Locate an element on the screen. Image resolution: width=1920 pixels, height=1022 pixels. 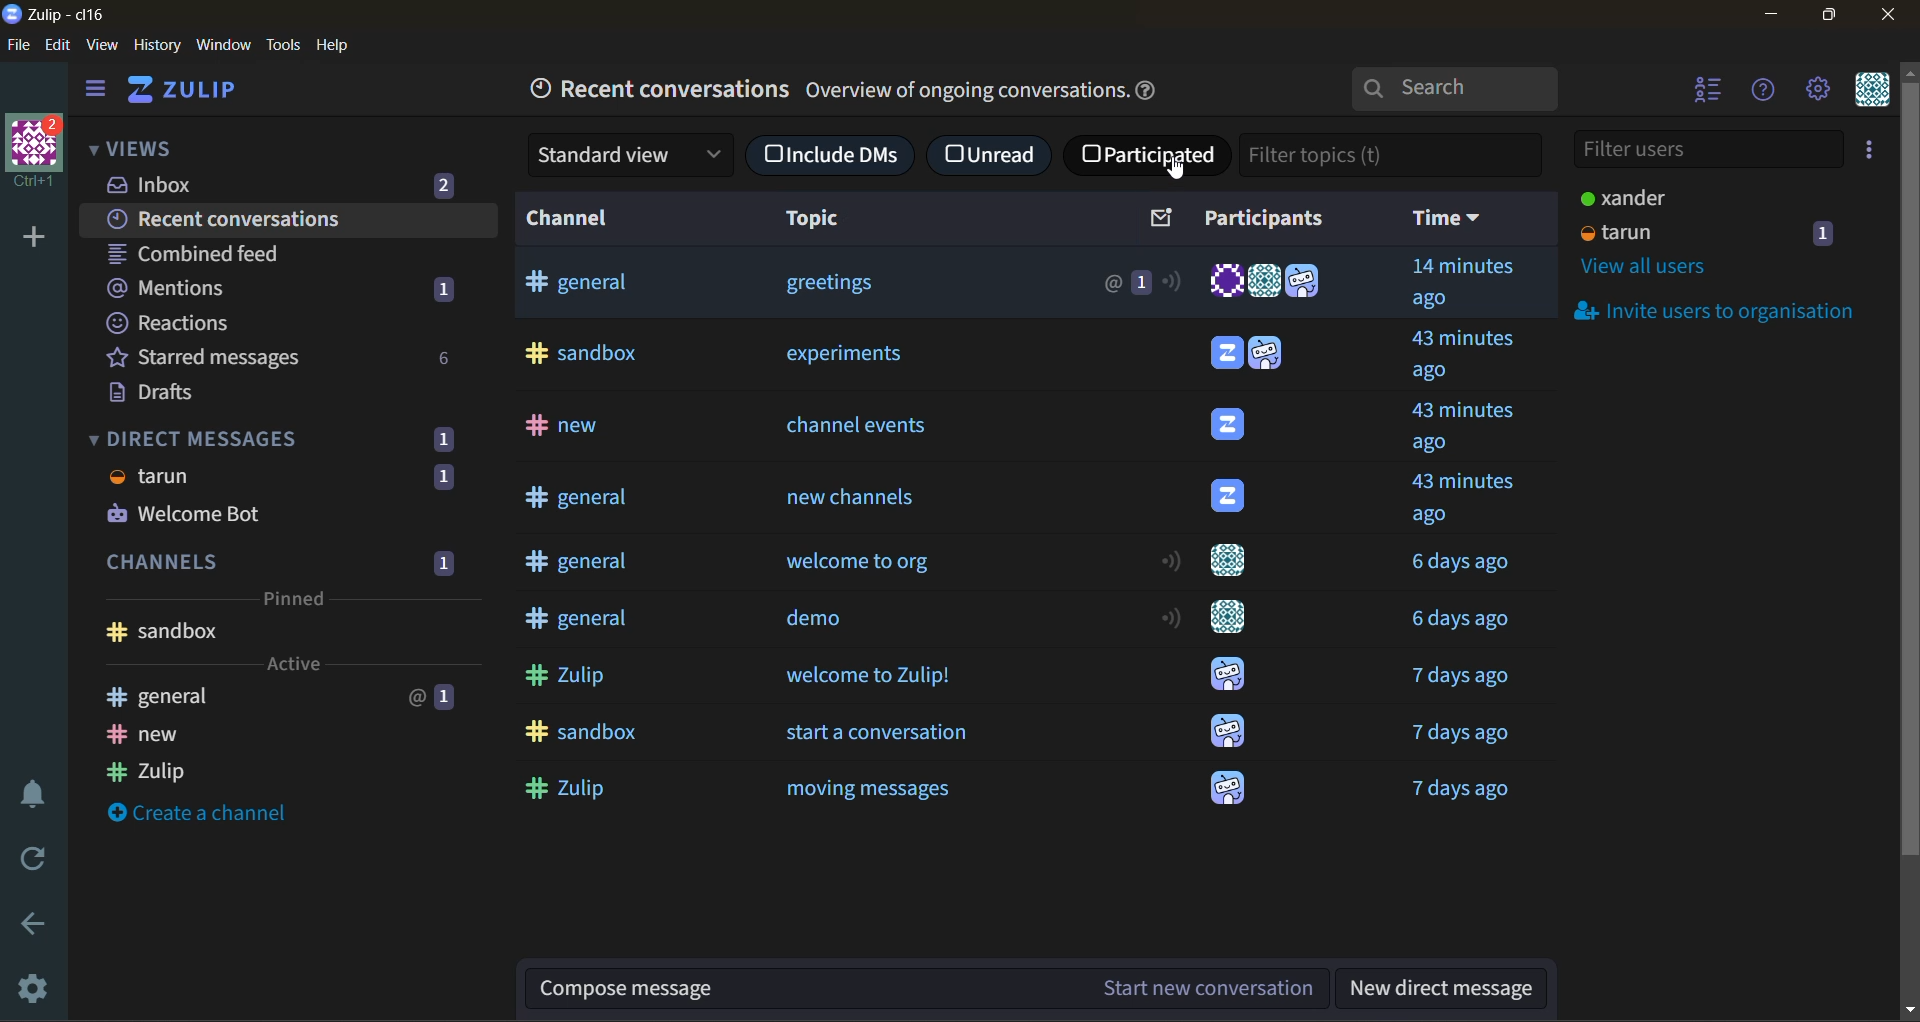
xander is located at coordinates (1704, 195).